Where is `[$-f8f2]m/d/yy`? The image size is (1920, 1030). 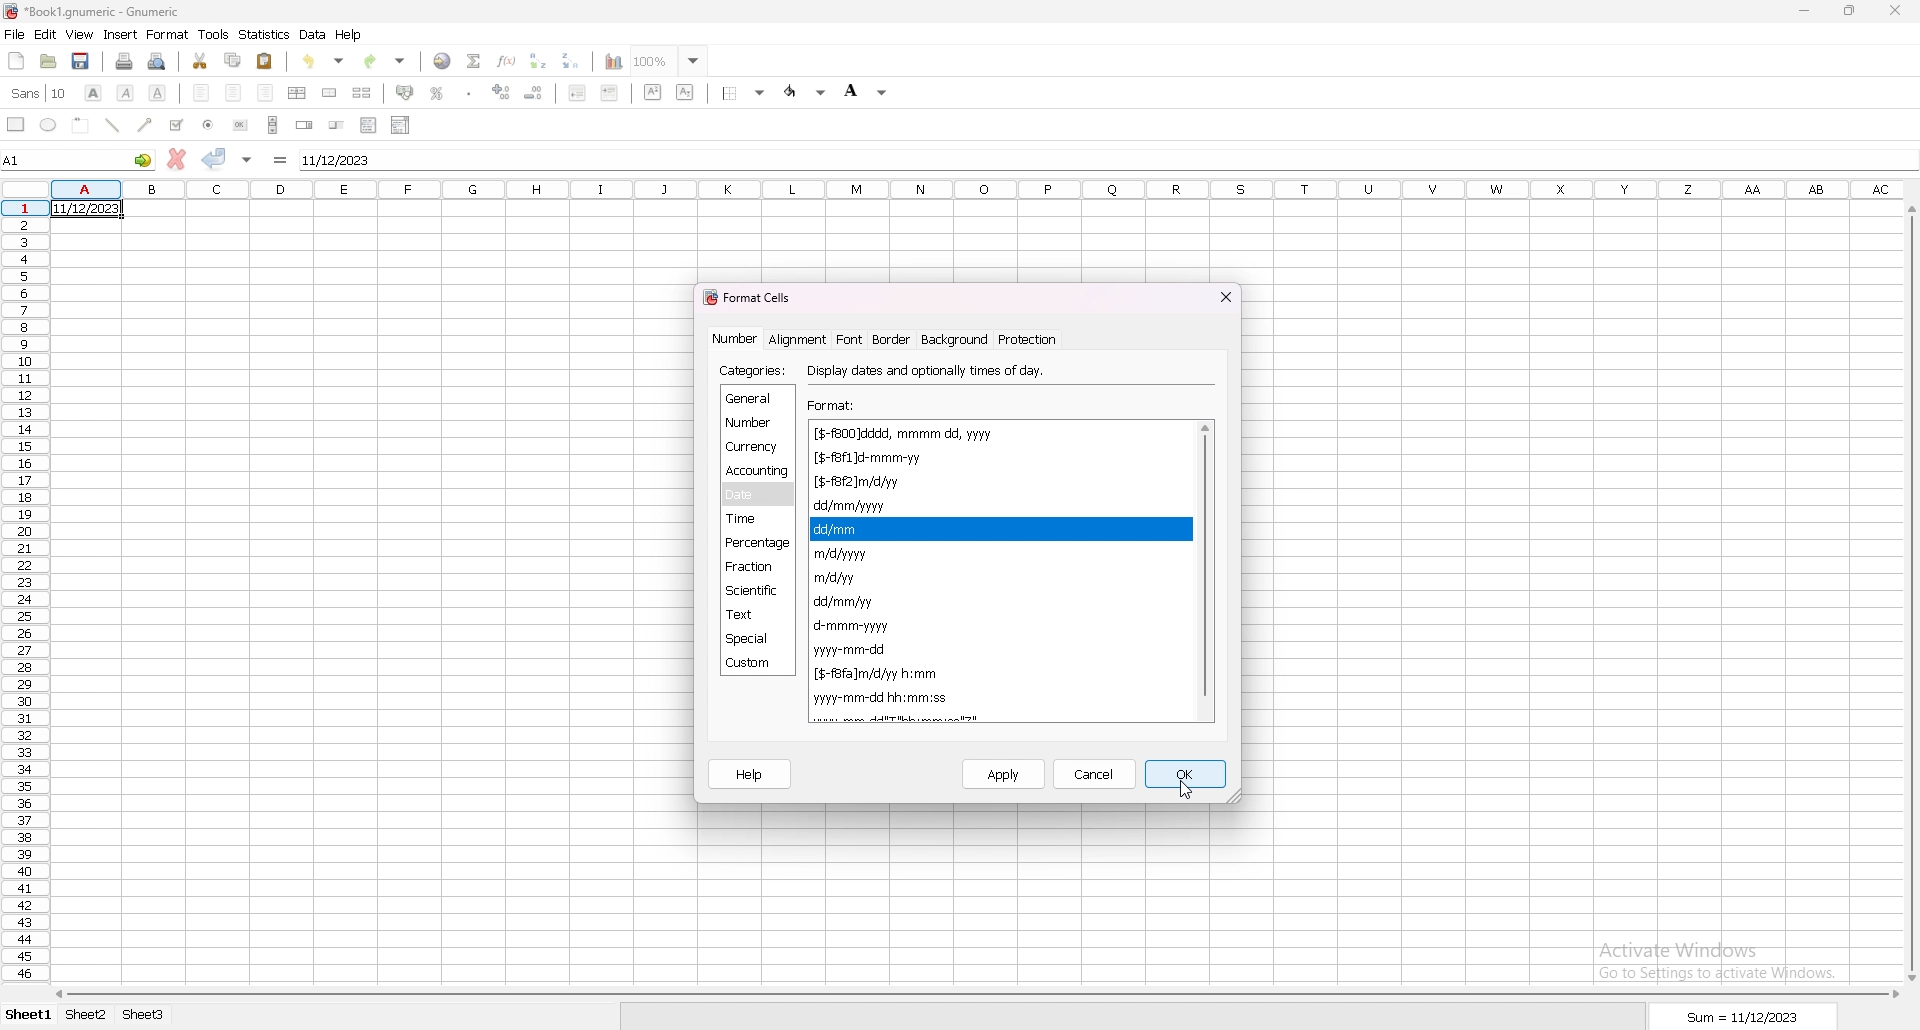
[$-f8f2]m/d/yy is located at coordinates (863, 482).